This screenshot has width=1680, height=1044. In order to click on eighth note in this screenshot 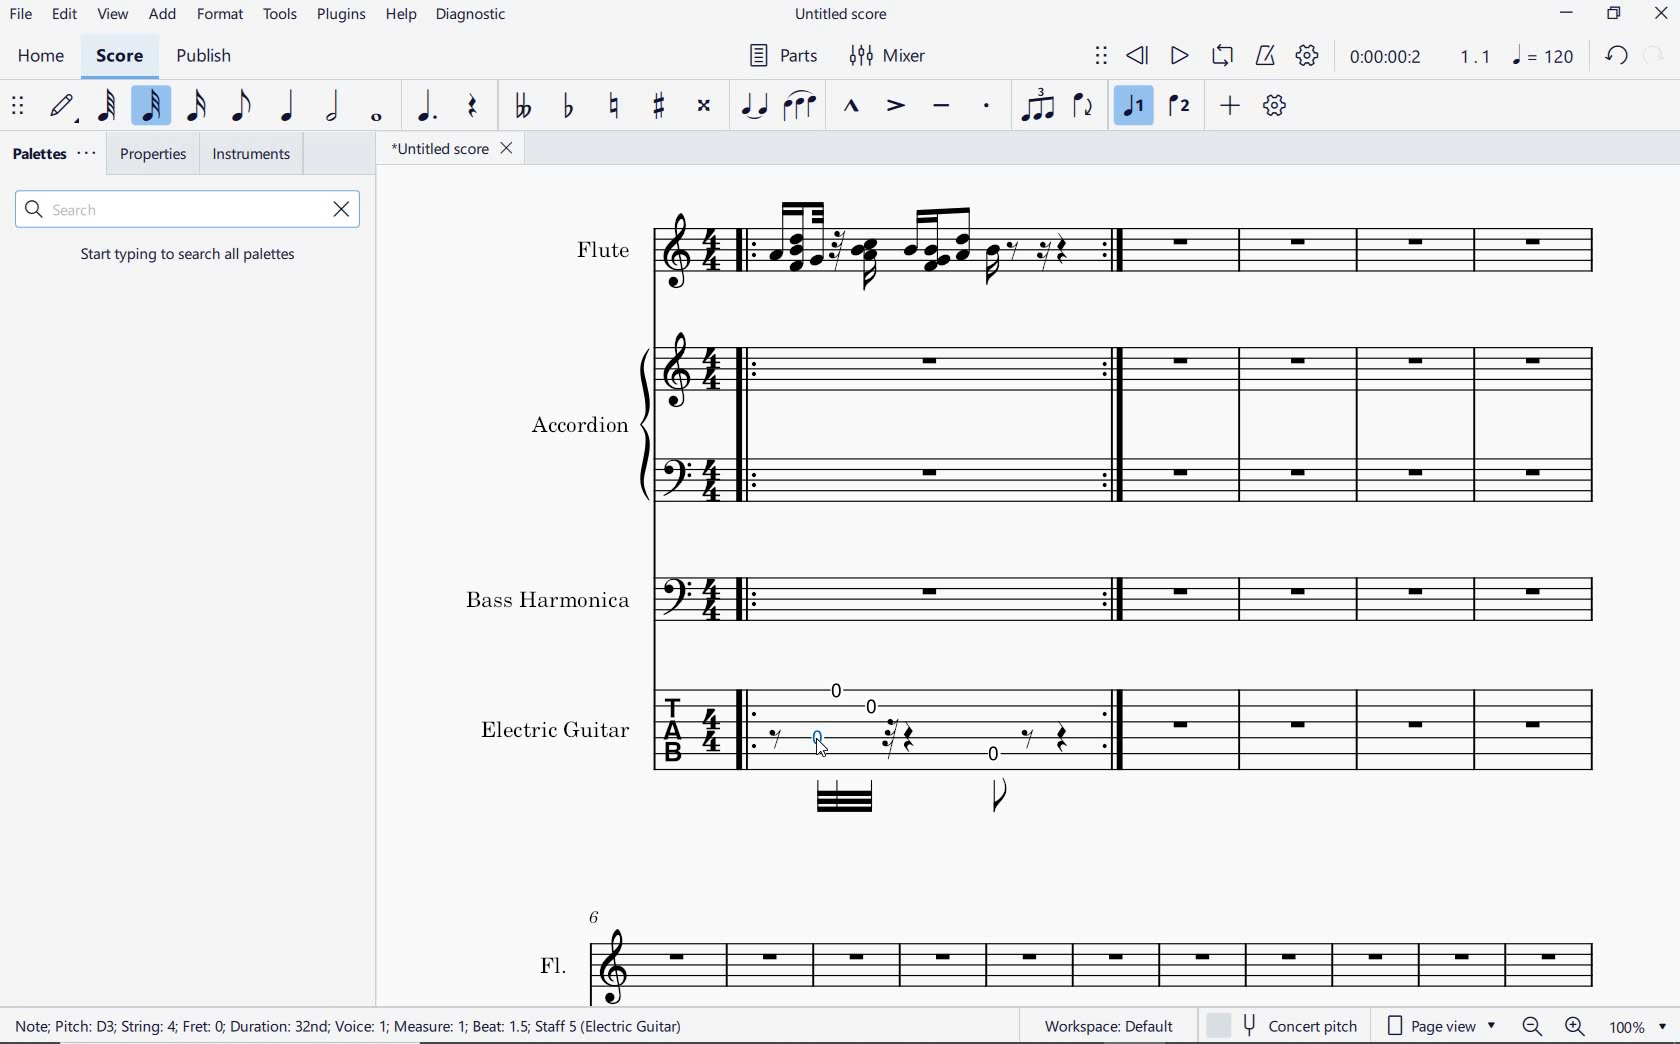, I will do `click(242, 106)`.